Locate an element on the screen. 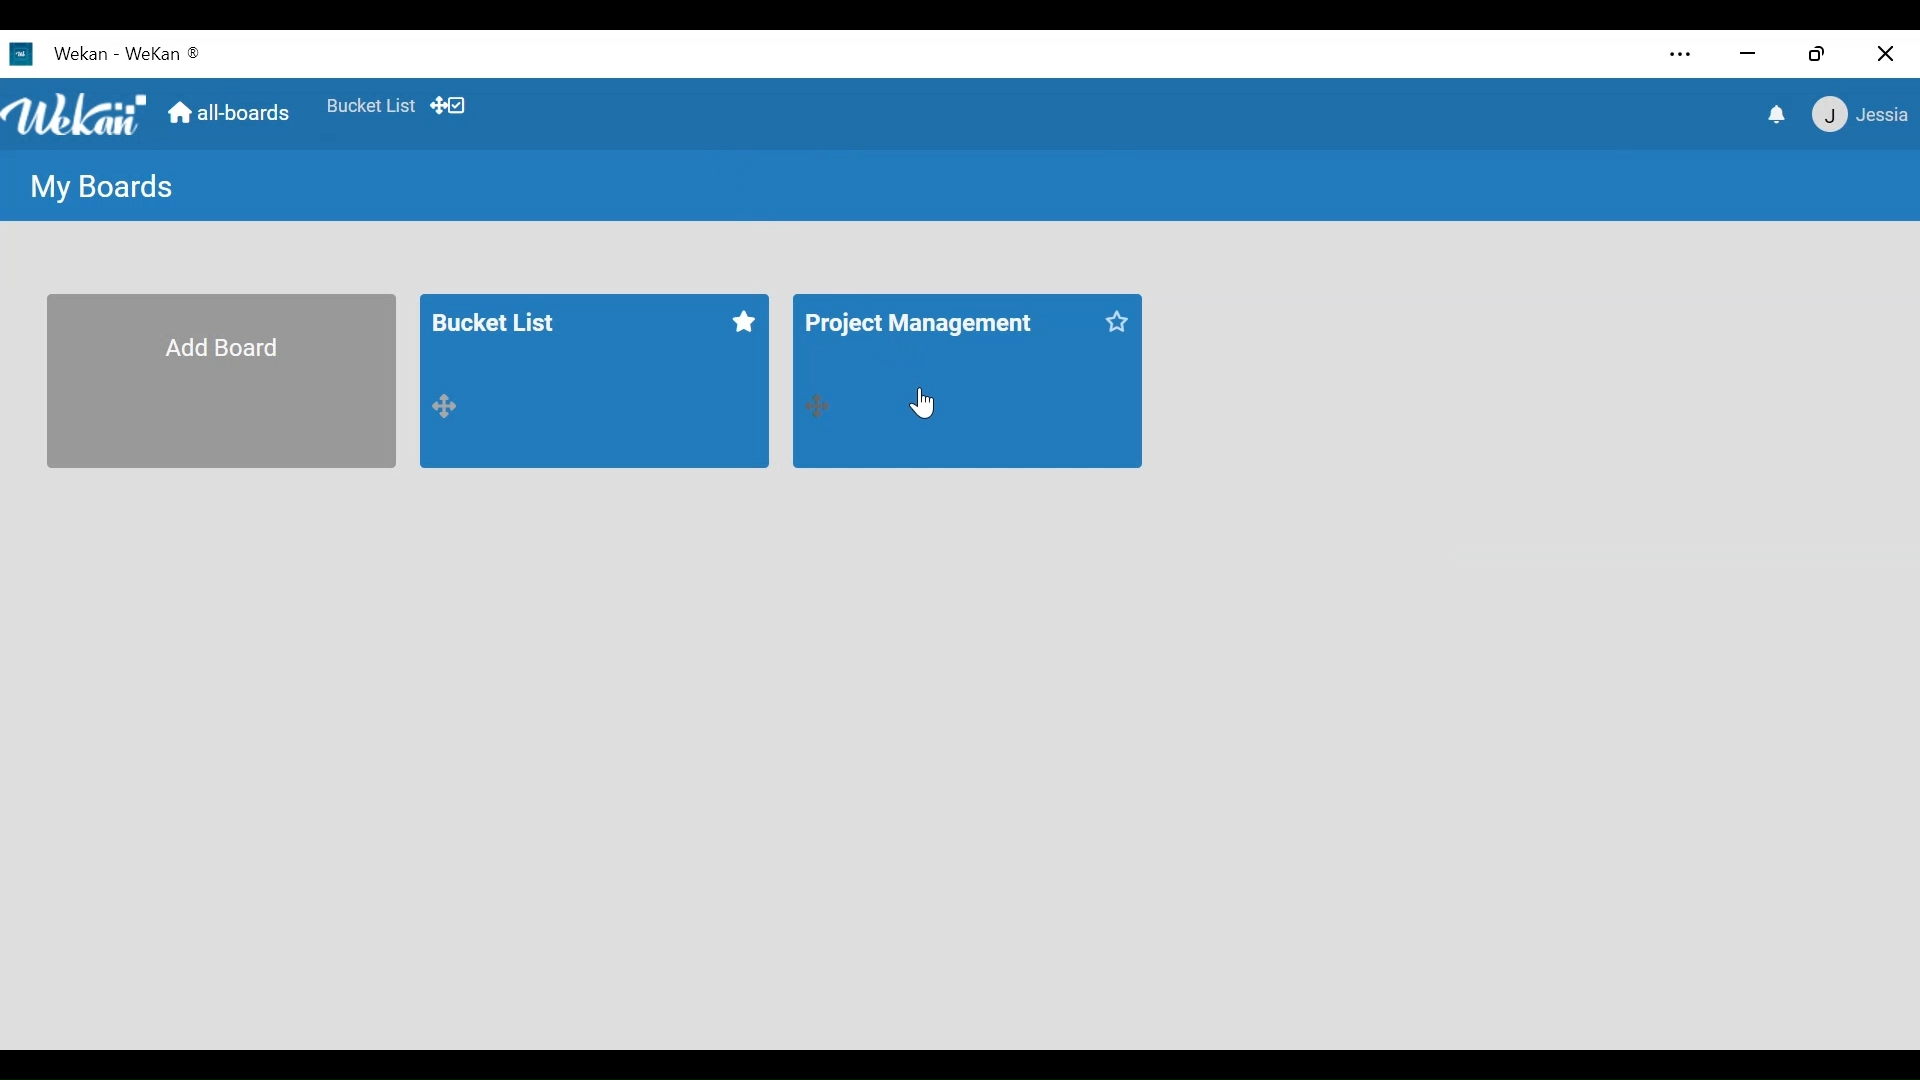  Home (all-boars is located at coordinates (233, 114).